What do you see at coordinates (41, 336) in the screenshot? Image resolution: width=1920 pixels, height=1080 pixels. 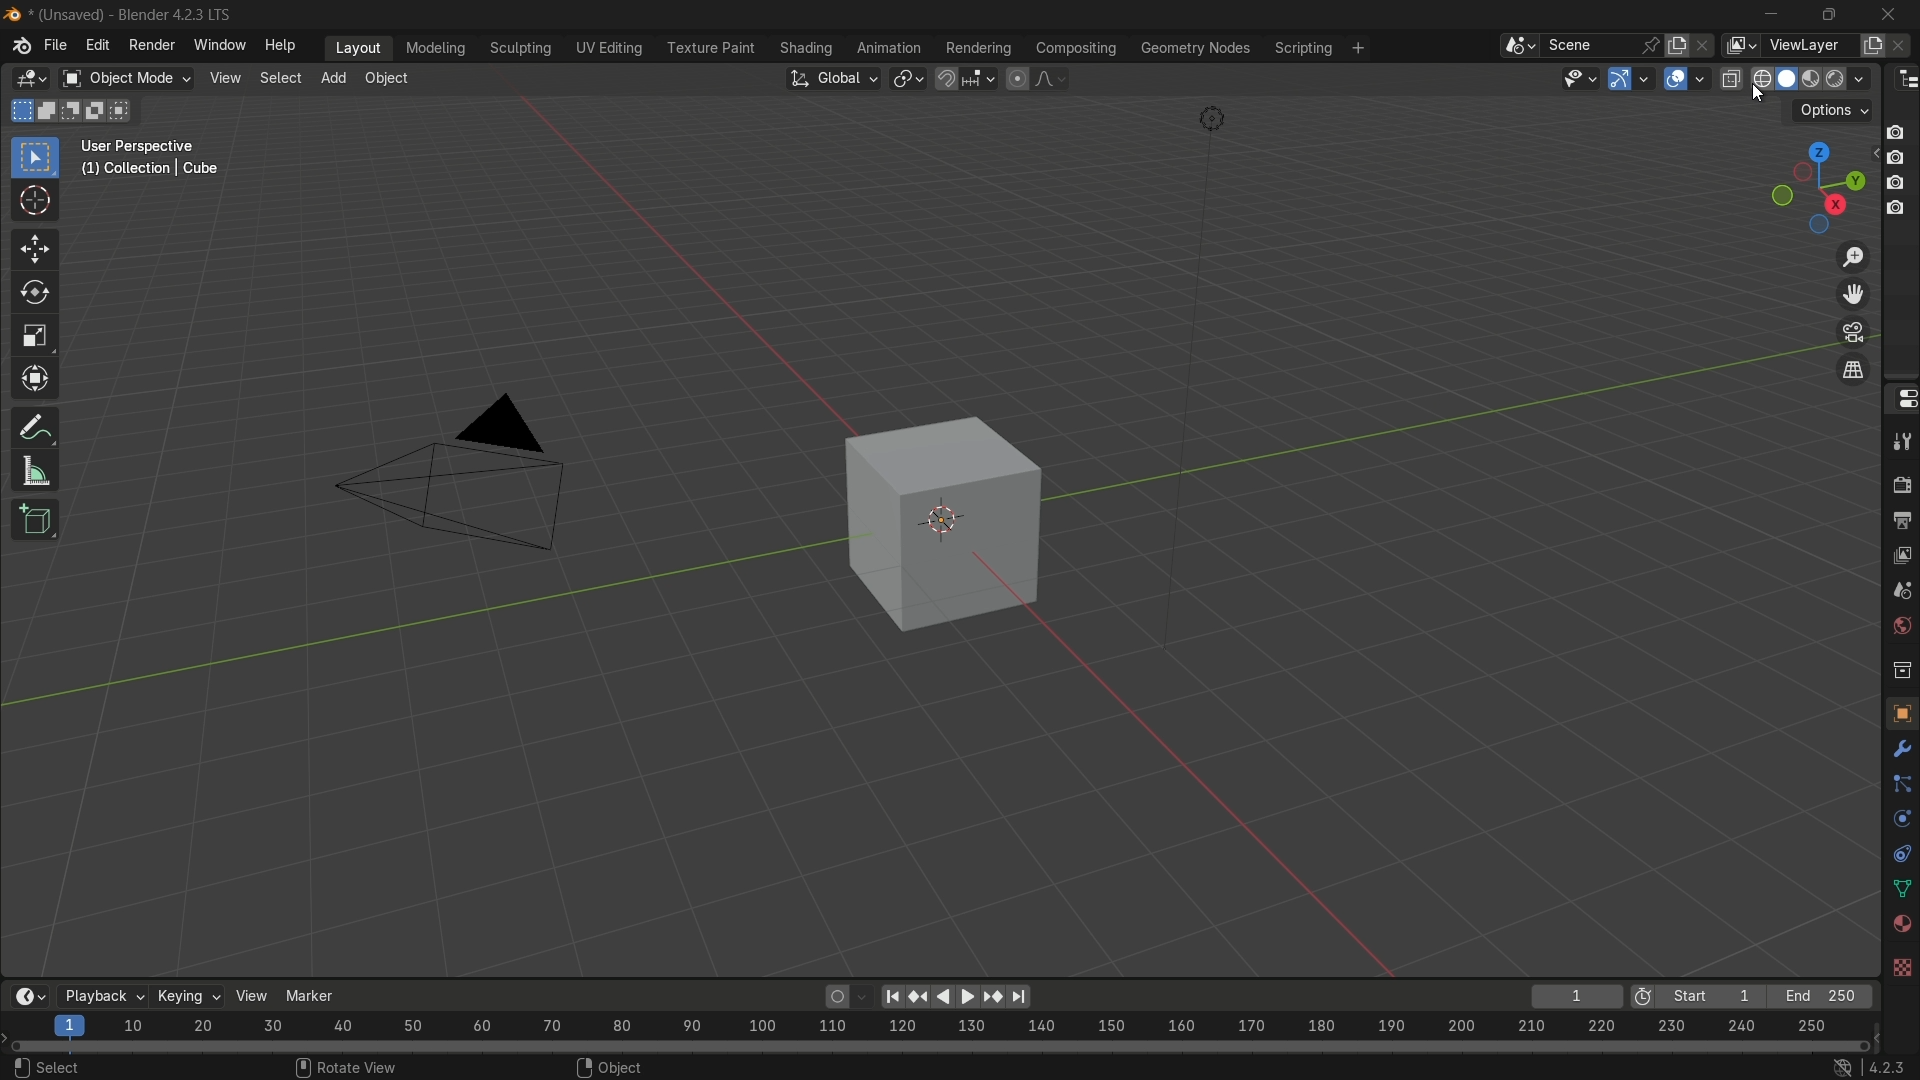 I see `scale` at bounding box center [41, 336].